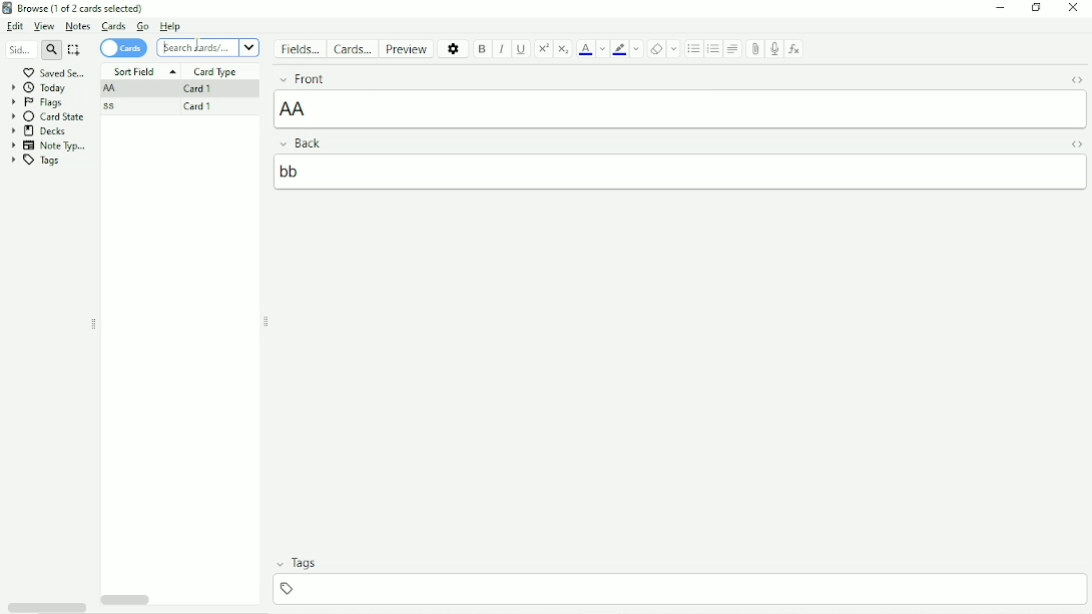 Image resolution: width=1092 pixels, height=614 pixels. What do you see at coordinates (37, 161) in the screenshot?
I see `Tags` at bounding box center [37, 161].